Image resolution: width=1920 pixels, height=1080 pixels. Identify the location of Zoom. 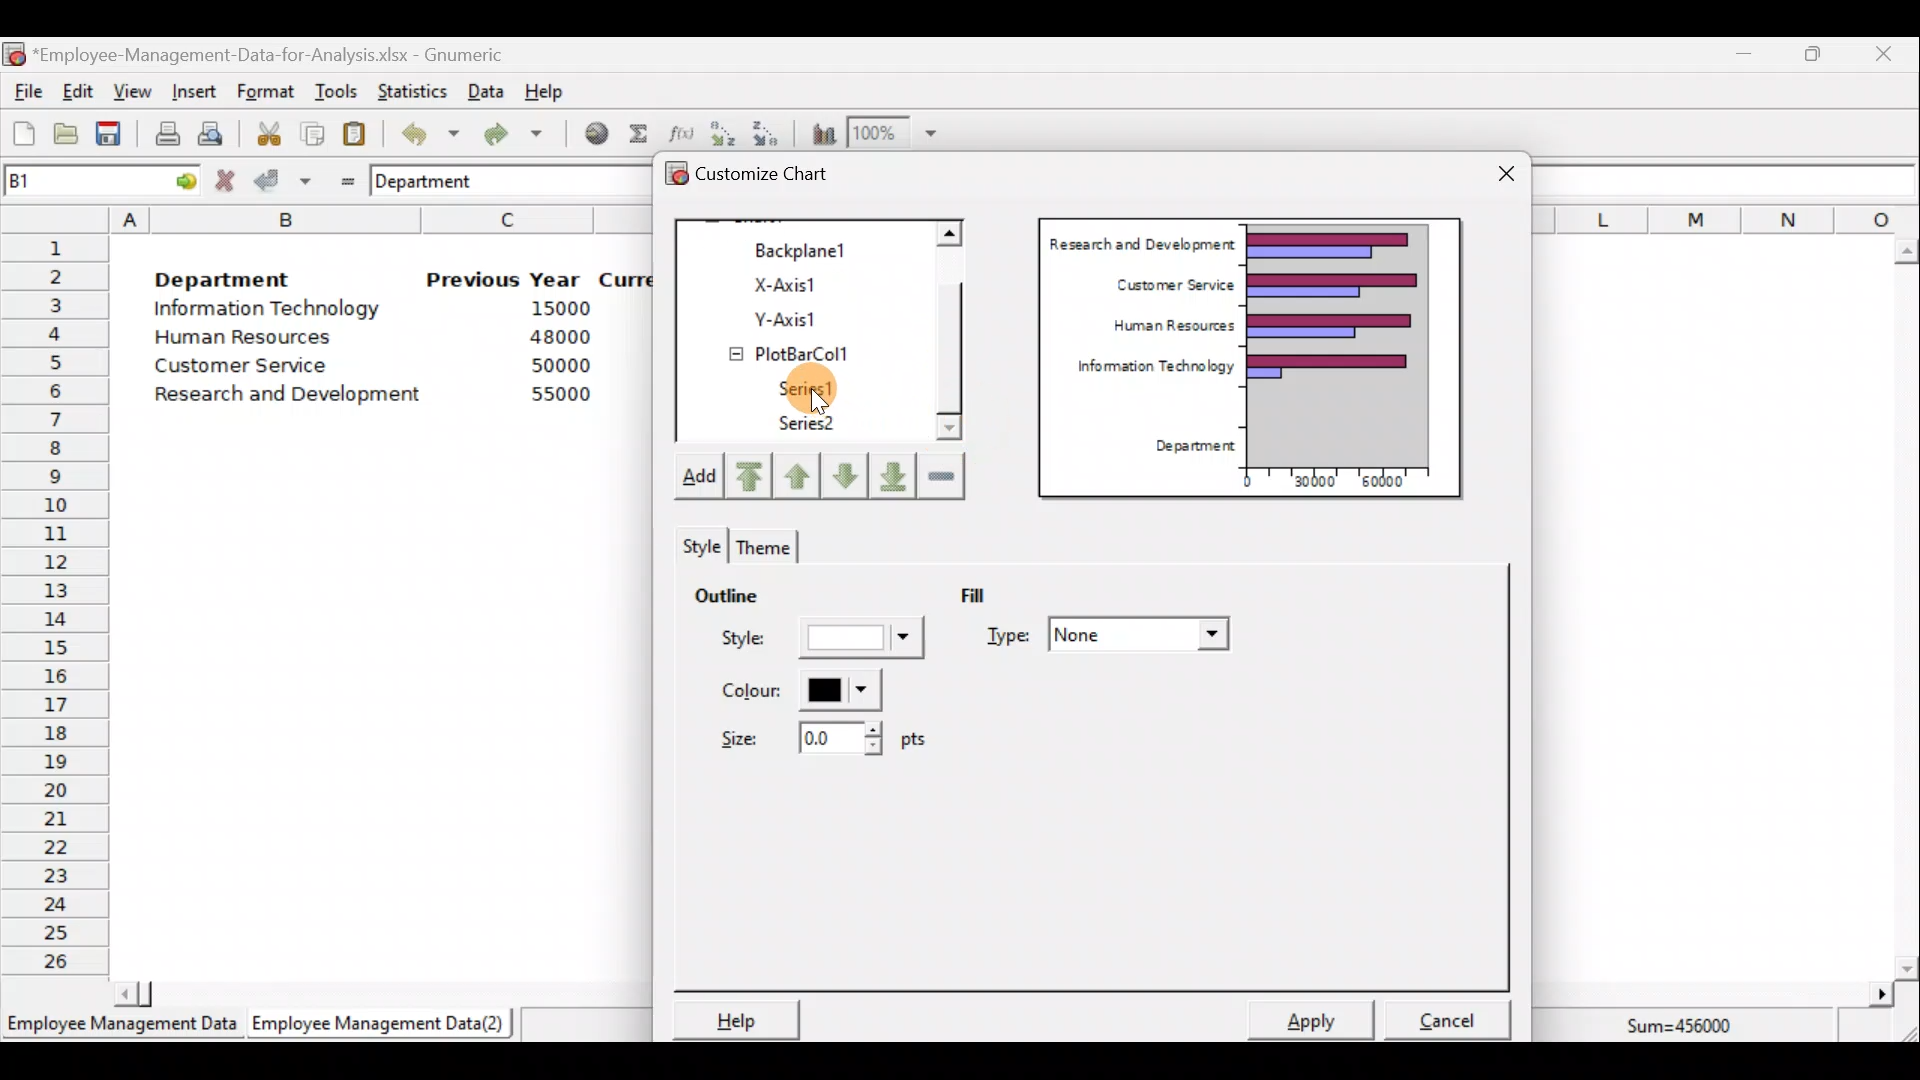
(894, 133).